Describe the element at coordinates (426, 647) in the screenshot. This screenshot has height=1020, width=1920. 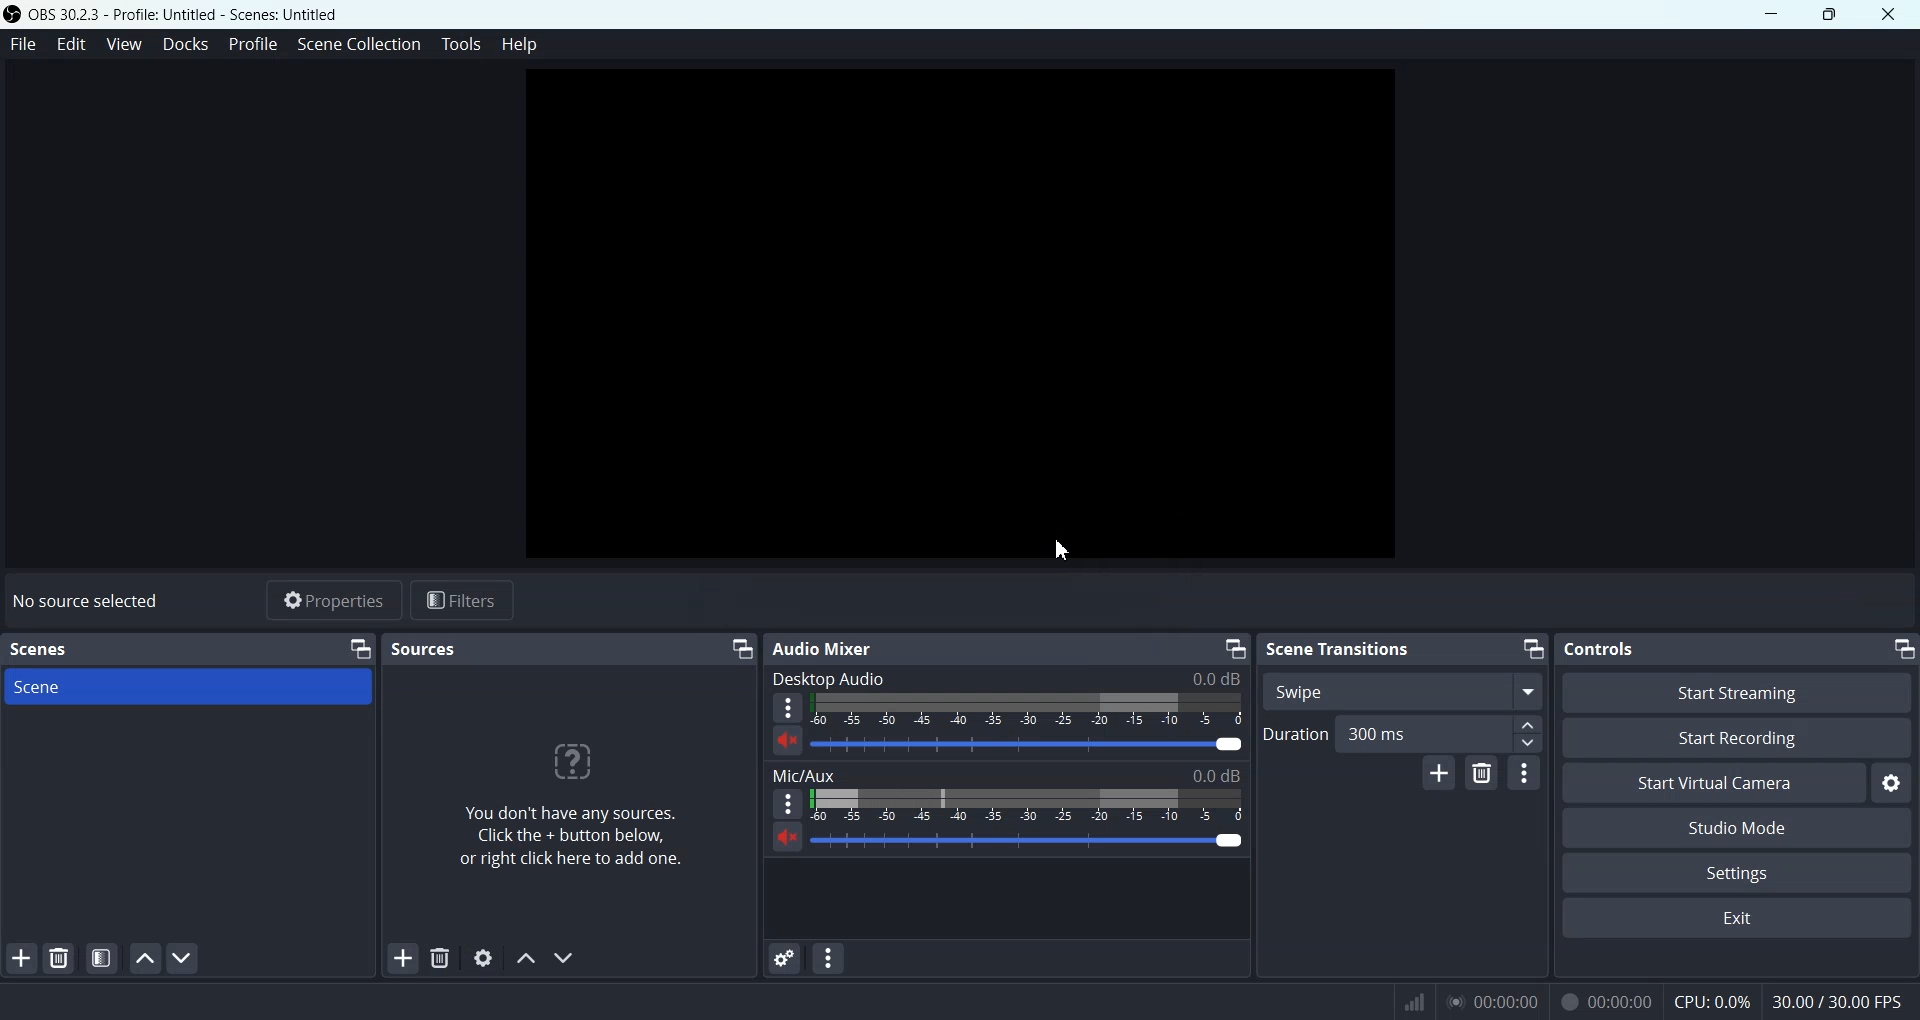
I see `Sources` at that location.